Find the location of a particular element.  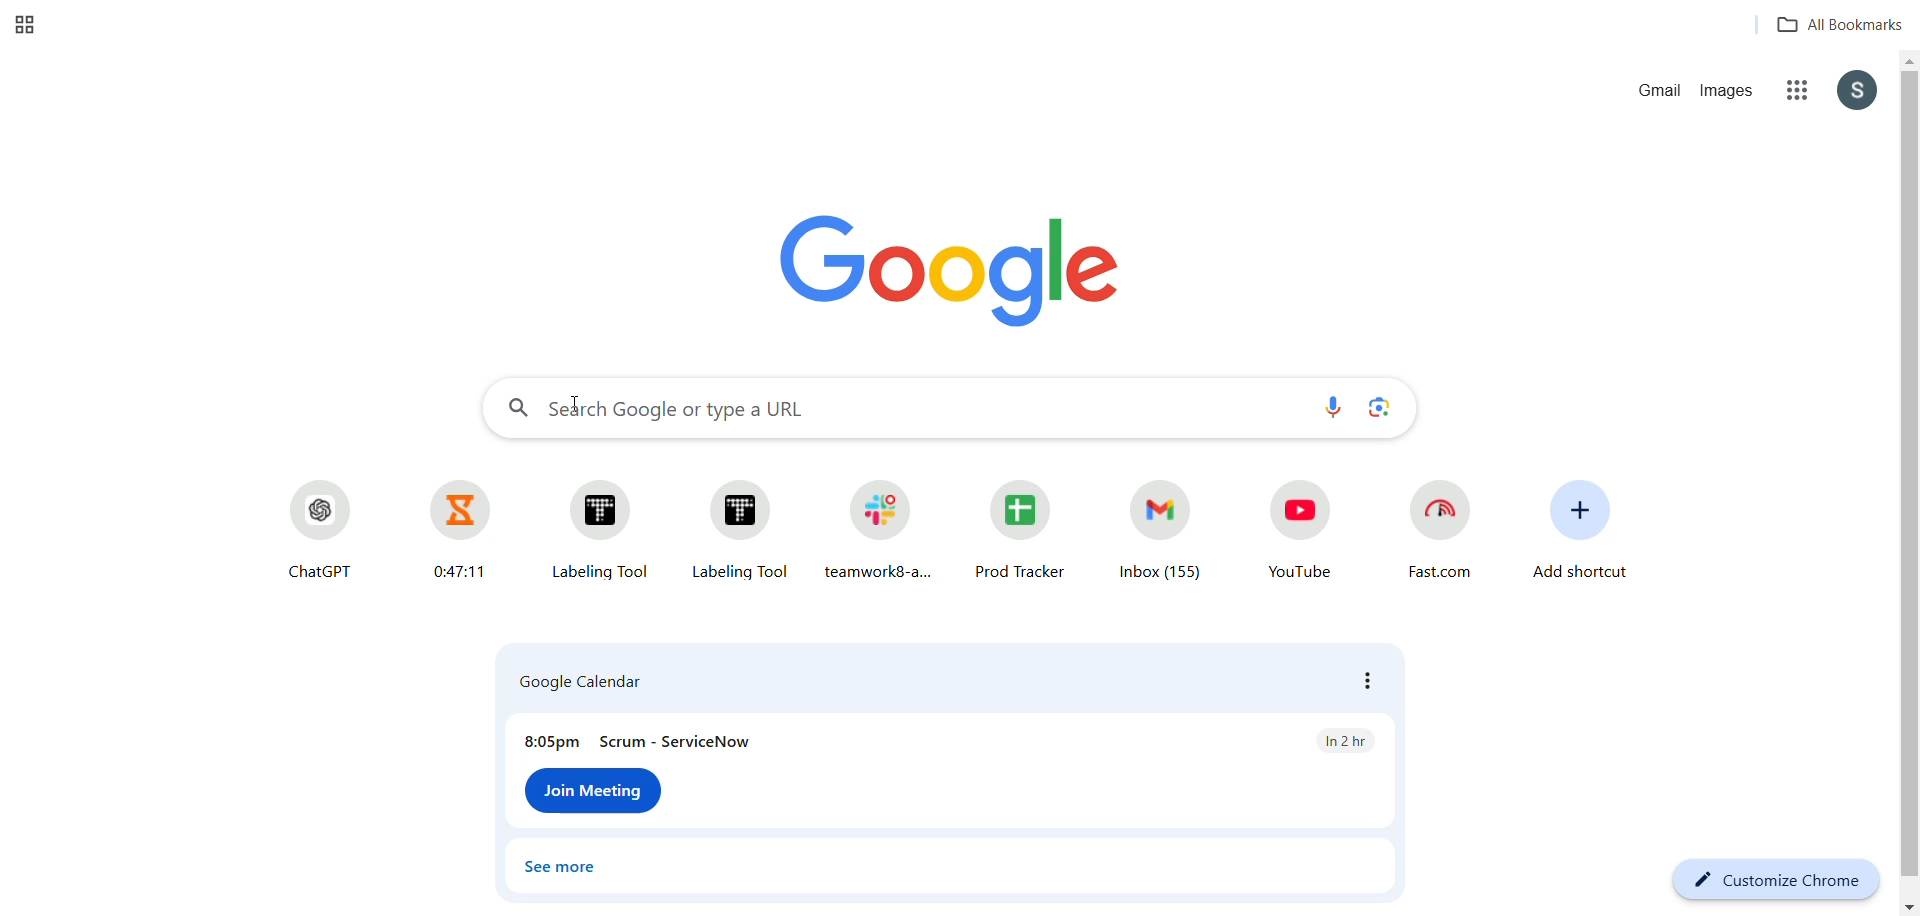

see more is located at coordinates (559, 870).